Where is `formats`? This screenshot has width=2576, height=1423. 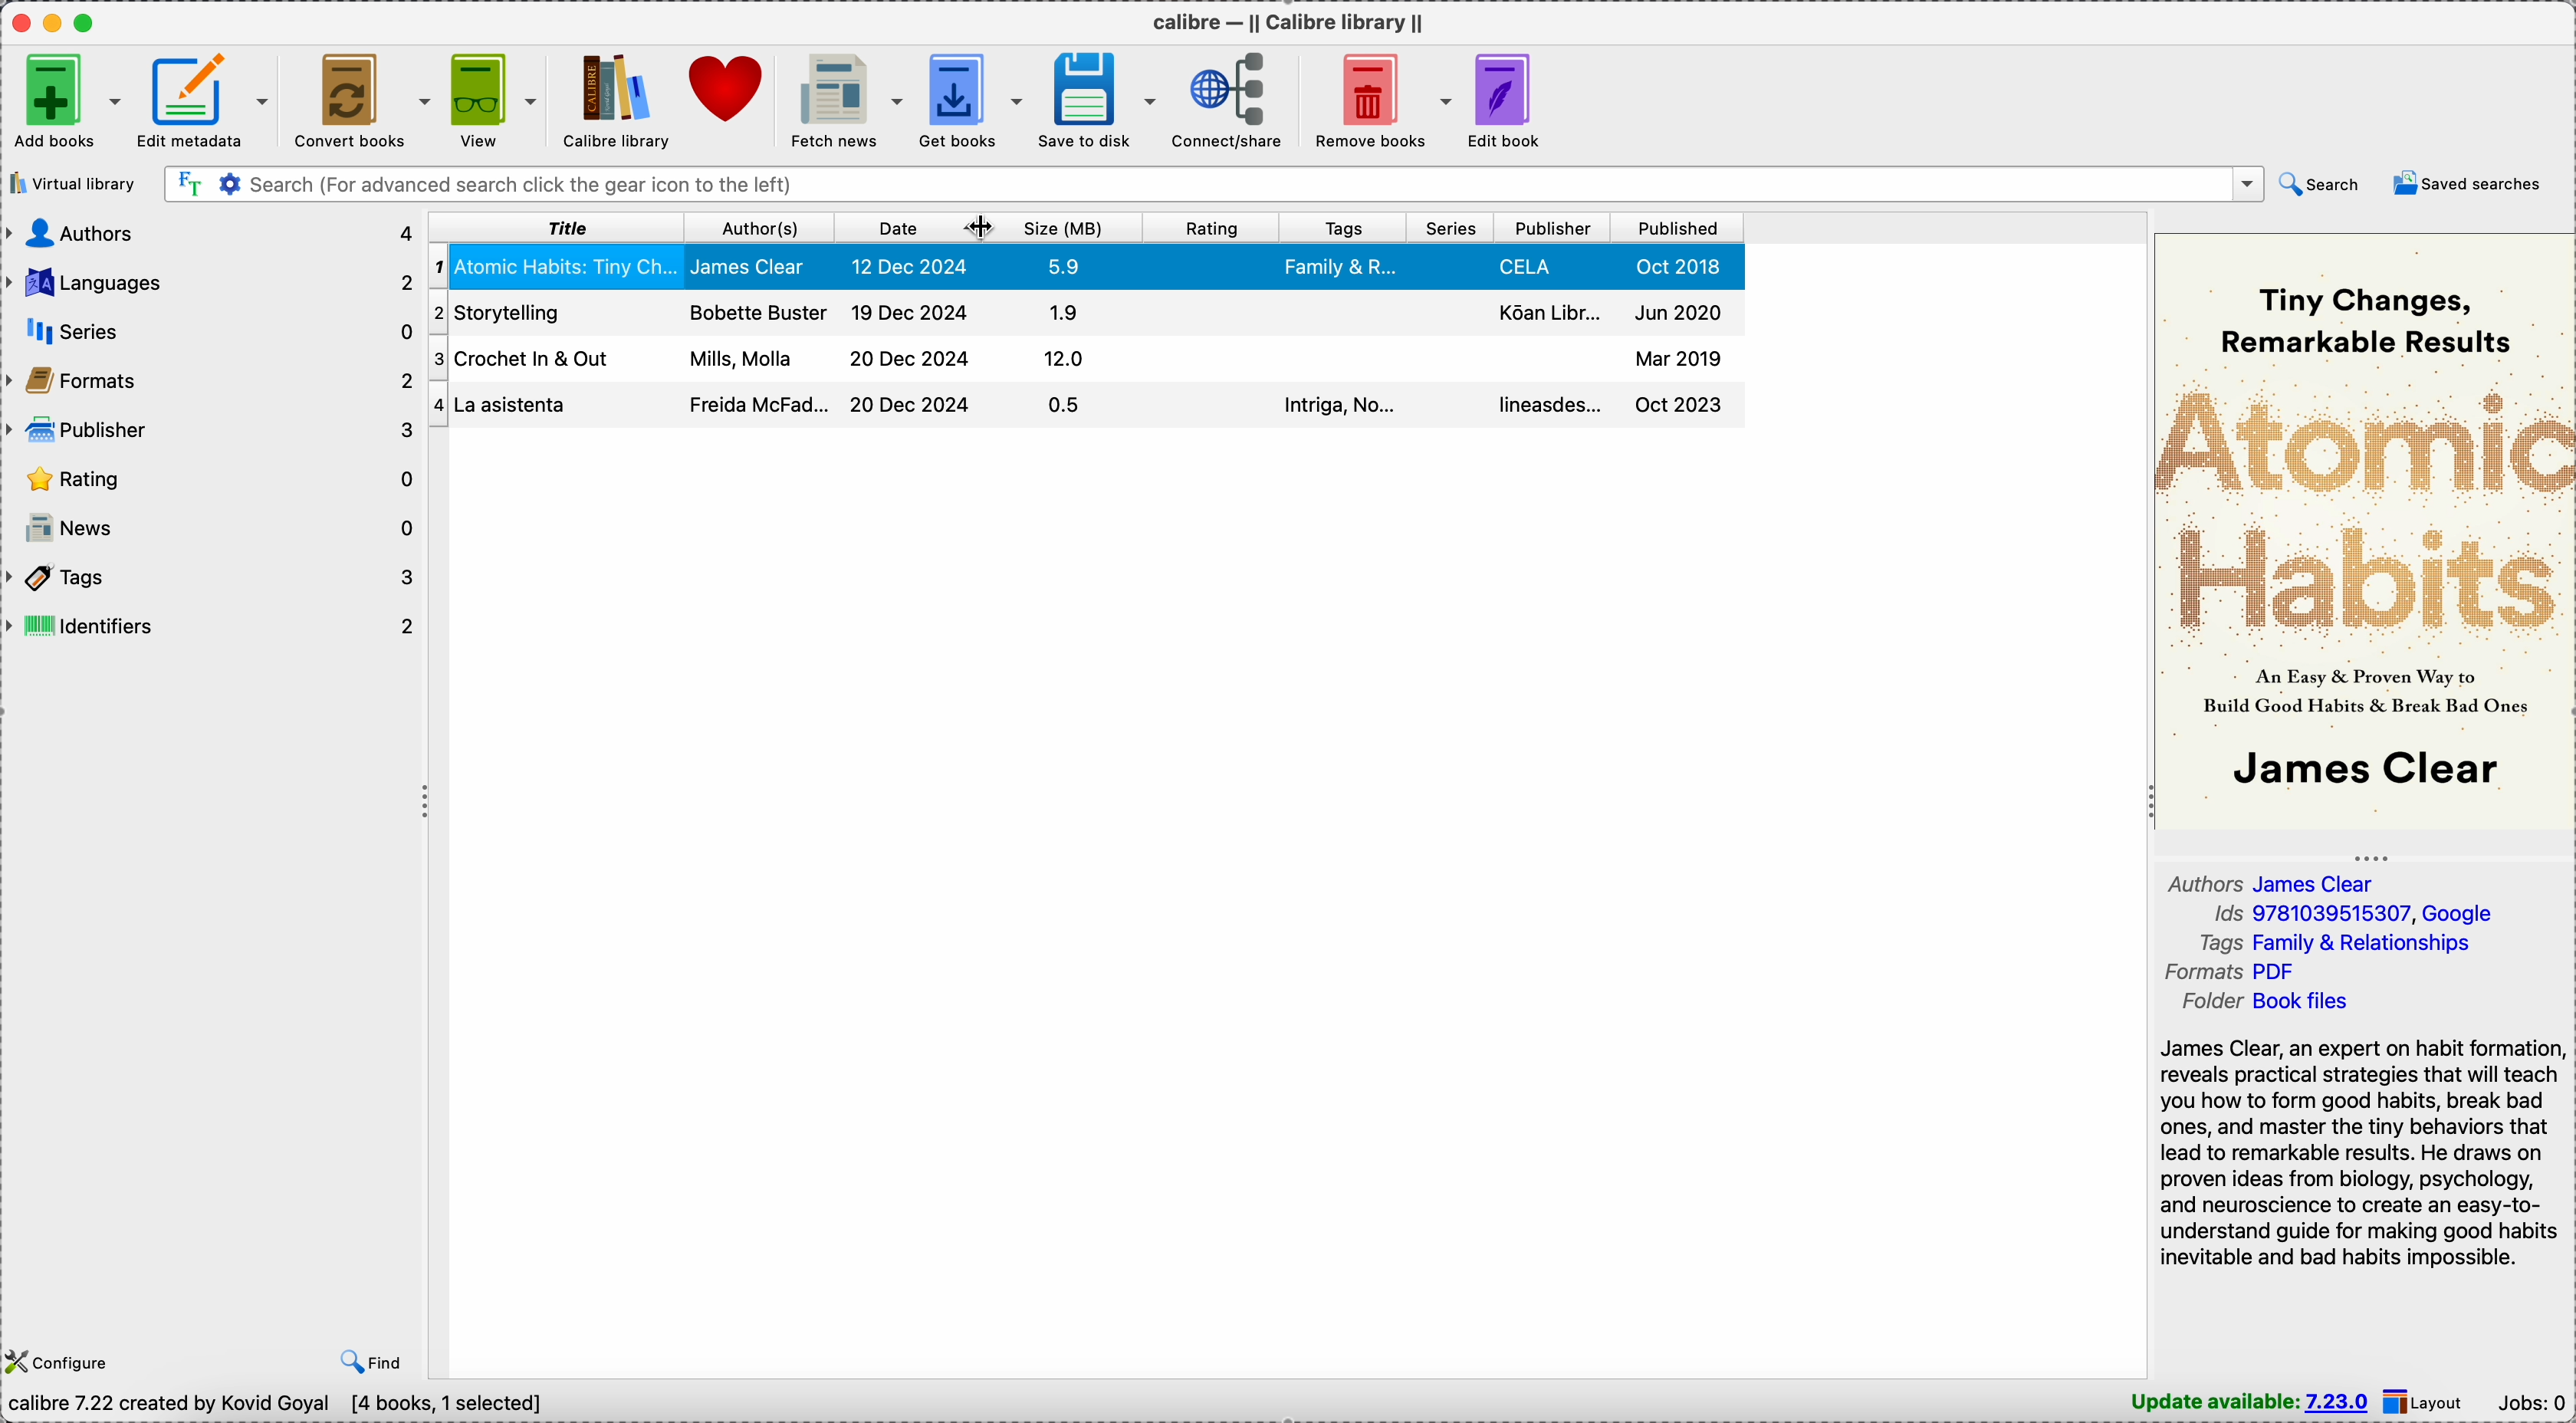 formats is located at coordinates (213, 384).